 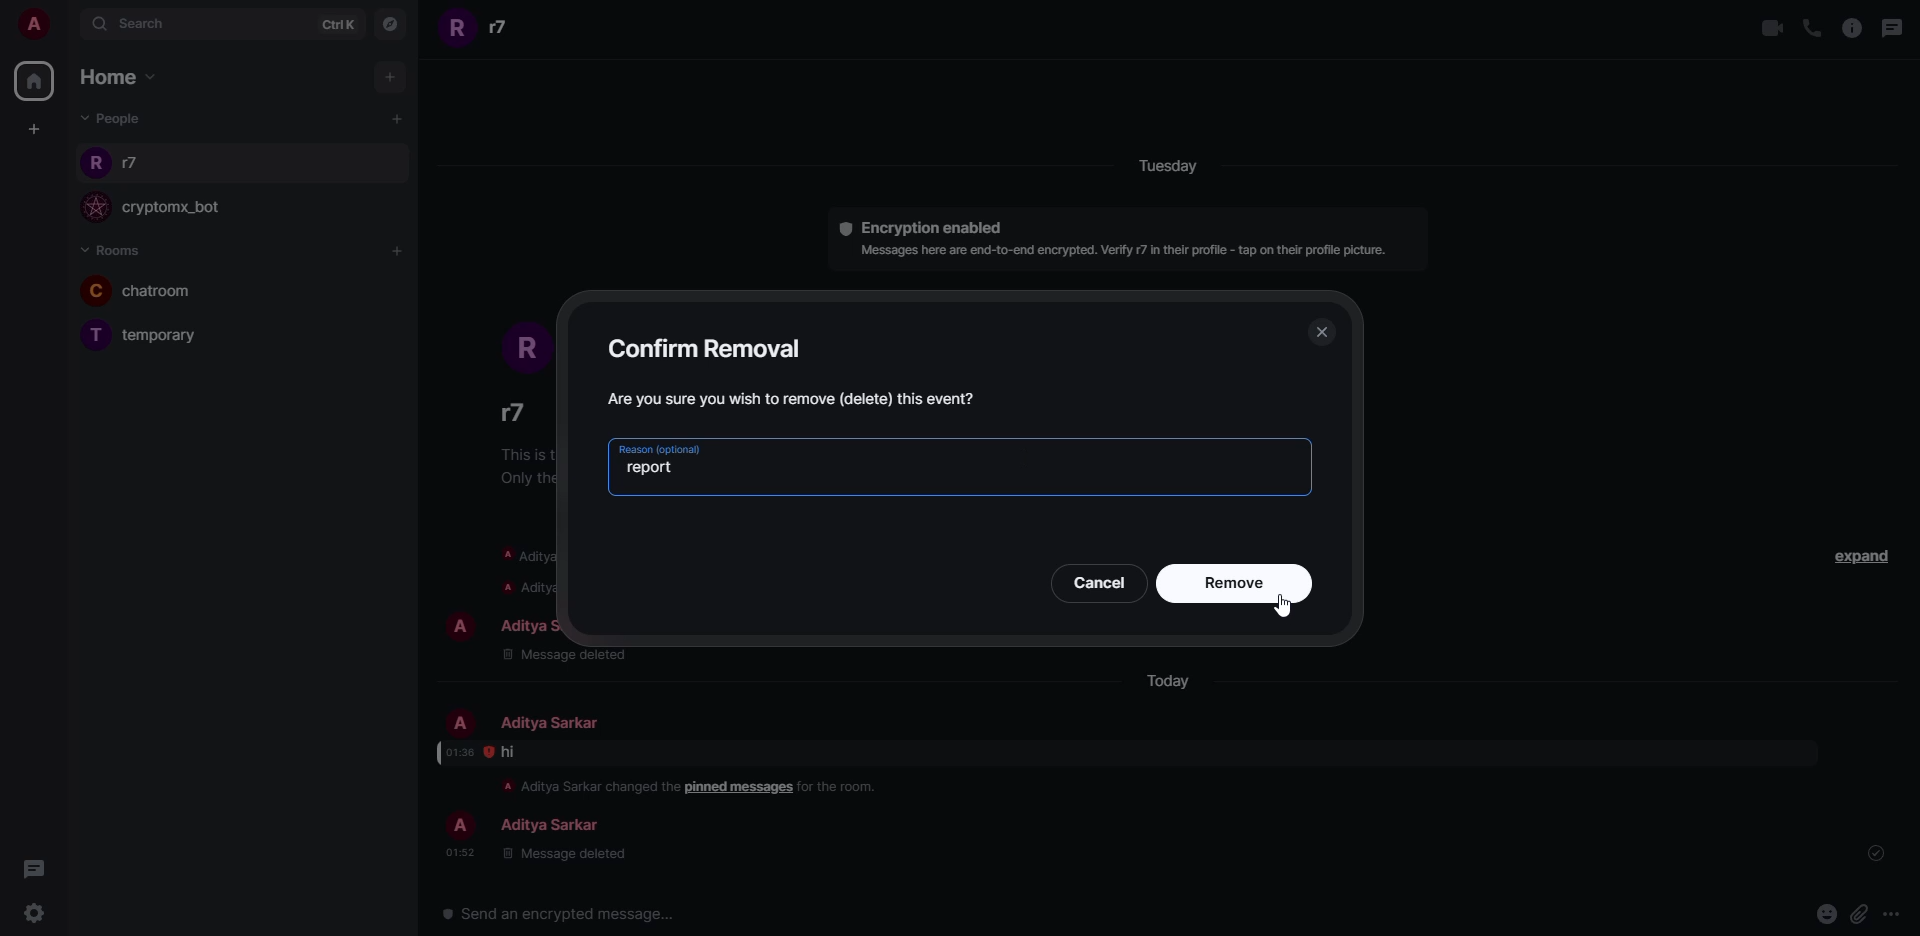 I want to click on profile, so click(x=96, y=165).